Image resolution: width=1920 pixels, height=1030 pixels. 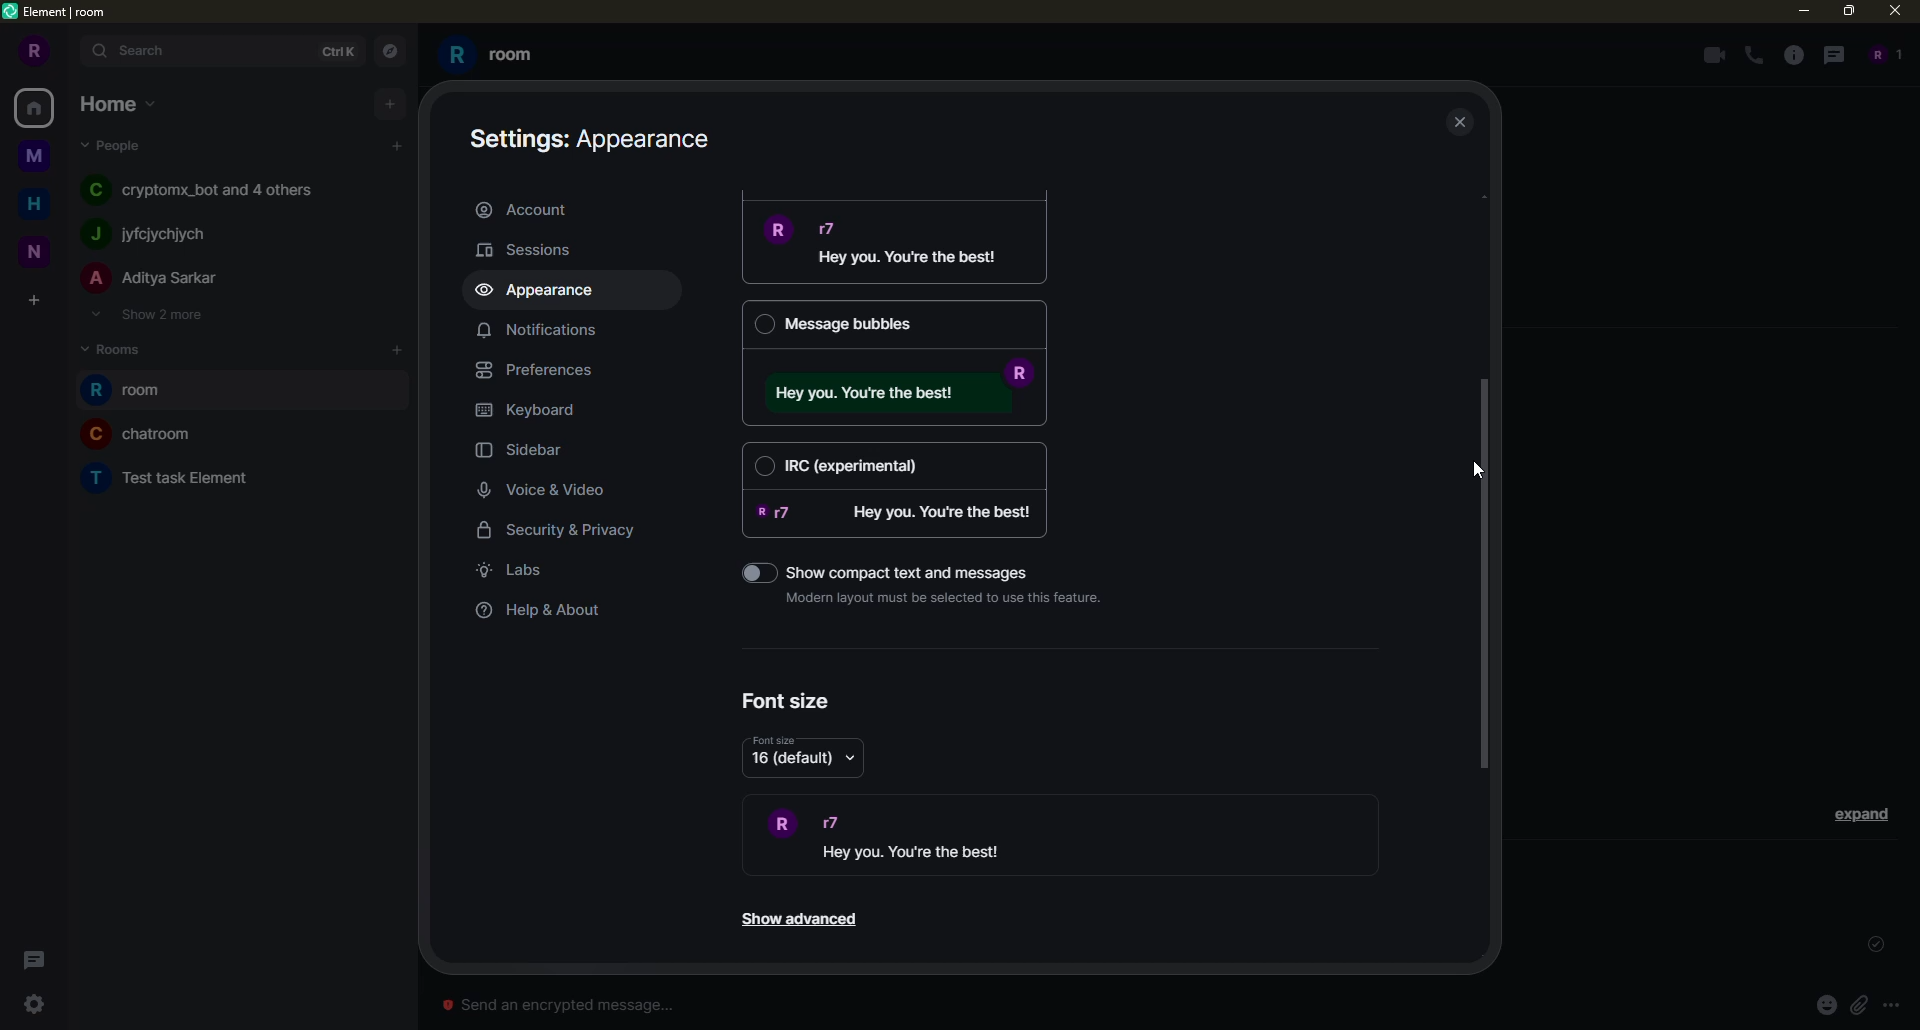 What do you see at coordinates (120, 102) in the screenshot?
I see `home` at bounding box center [120, 102].